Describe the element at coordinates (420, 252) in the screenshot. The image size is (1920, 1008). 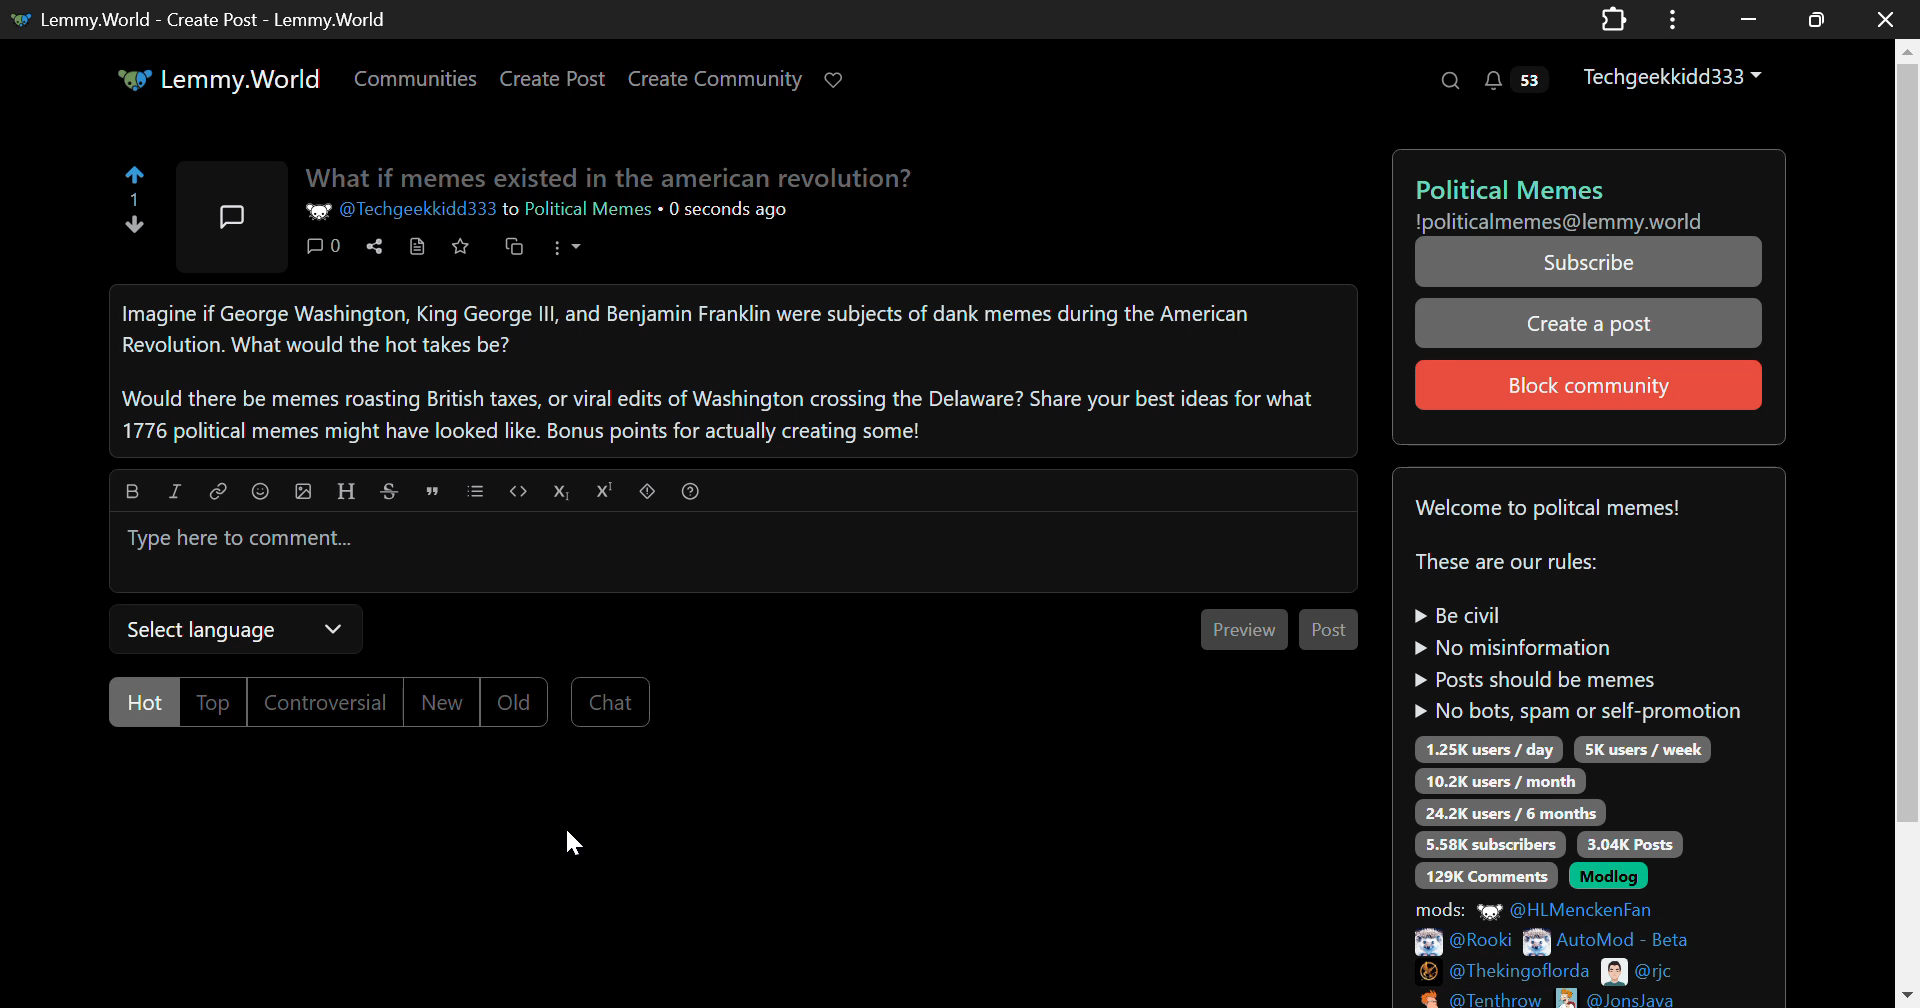
I see `View Source` at that location.